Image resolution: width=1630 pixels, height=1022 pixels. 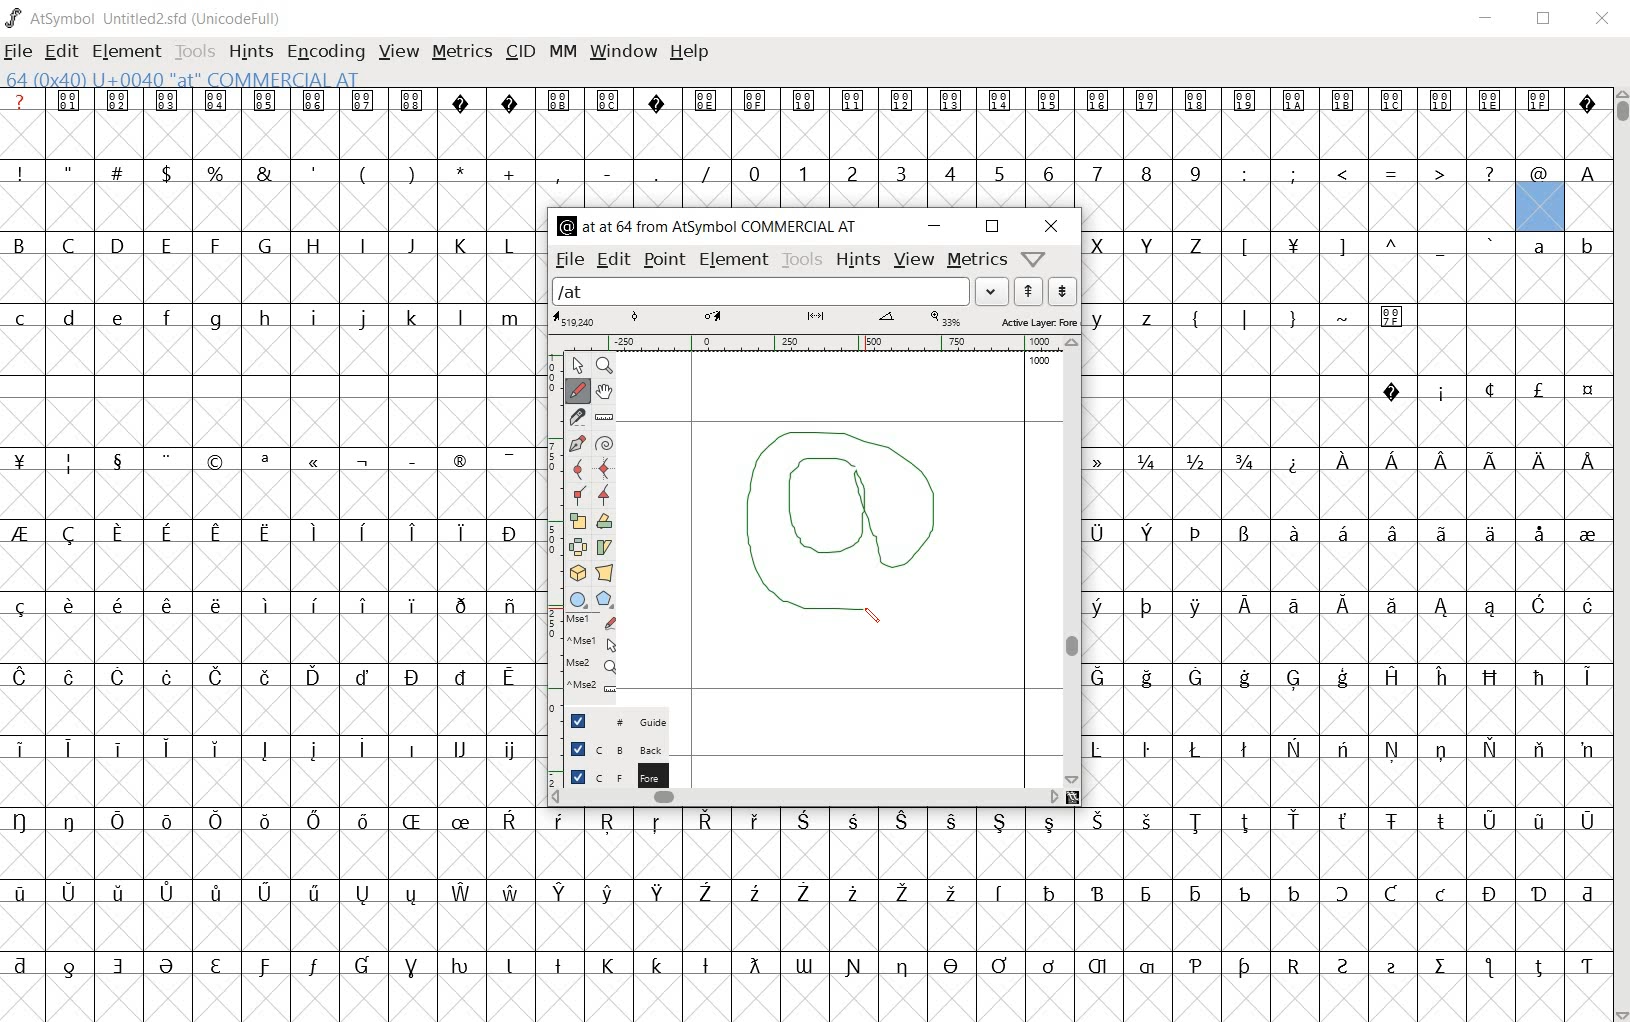 I want to click on scrollbar, so click(x=1072, y=560).